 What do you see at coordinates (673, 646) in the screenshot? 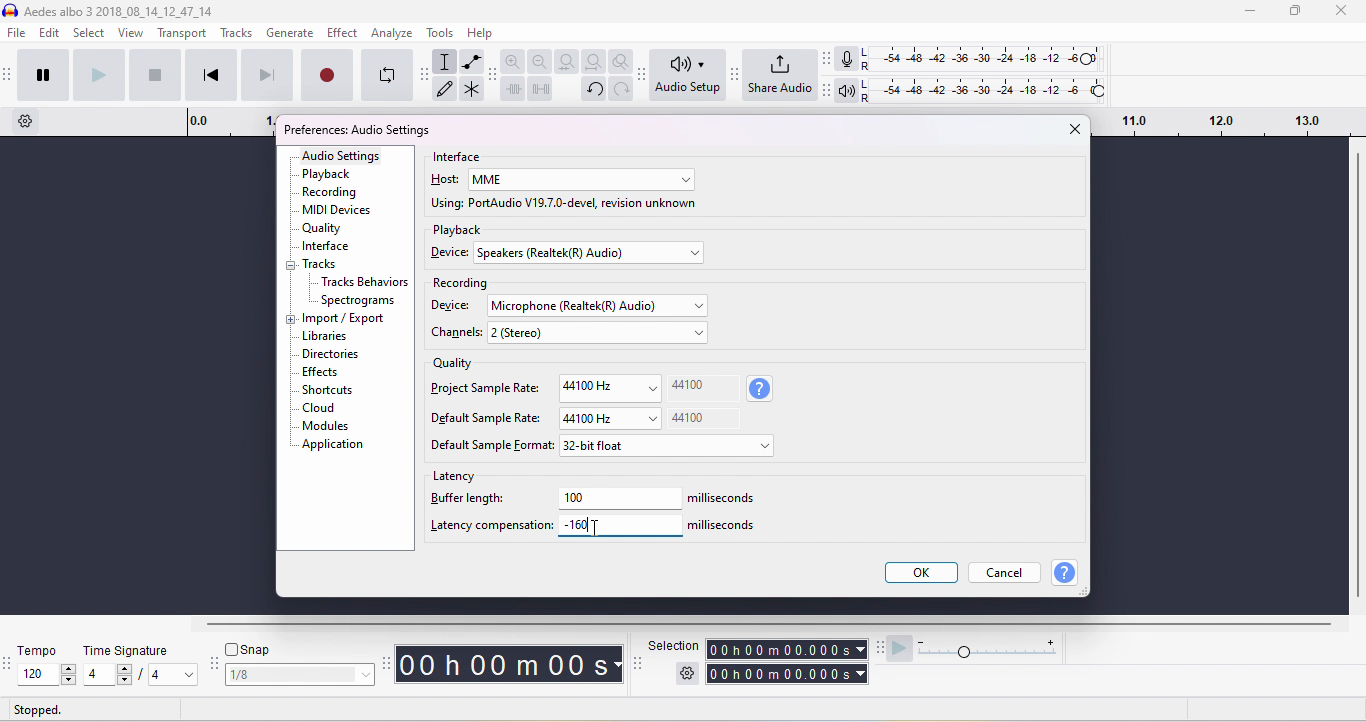
I see `selection` at bounding box center [673, 646].